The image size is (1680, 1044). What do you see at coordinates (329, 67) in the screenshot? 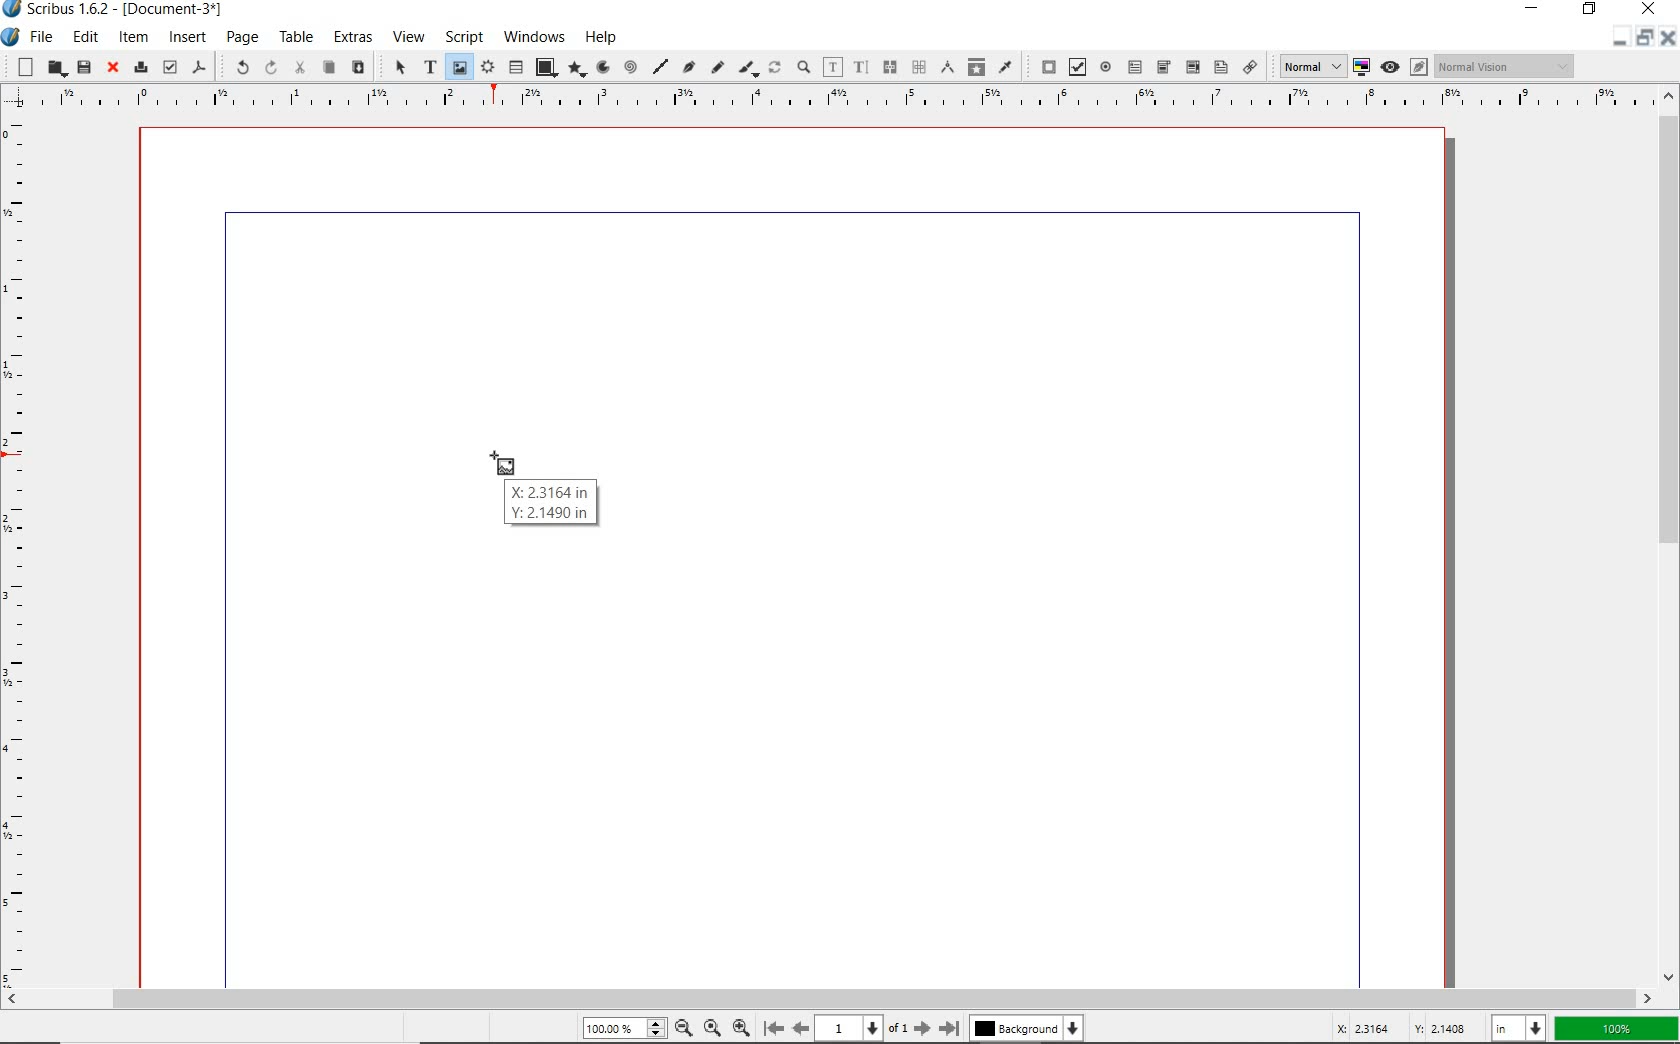
I see `copy` at bounding box center [329, 67].